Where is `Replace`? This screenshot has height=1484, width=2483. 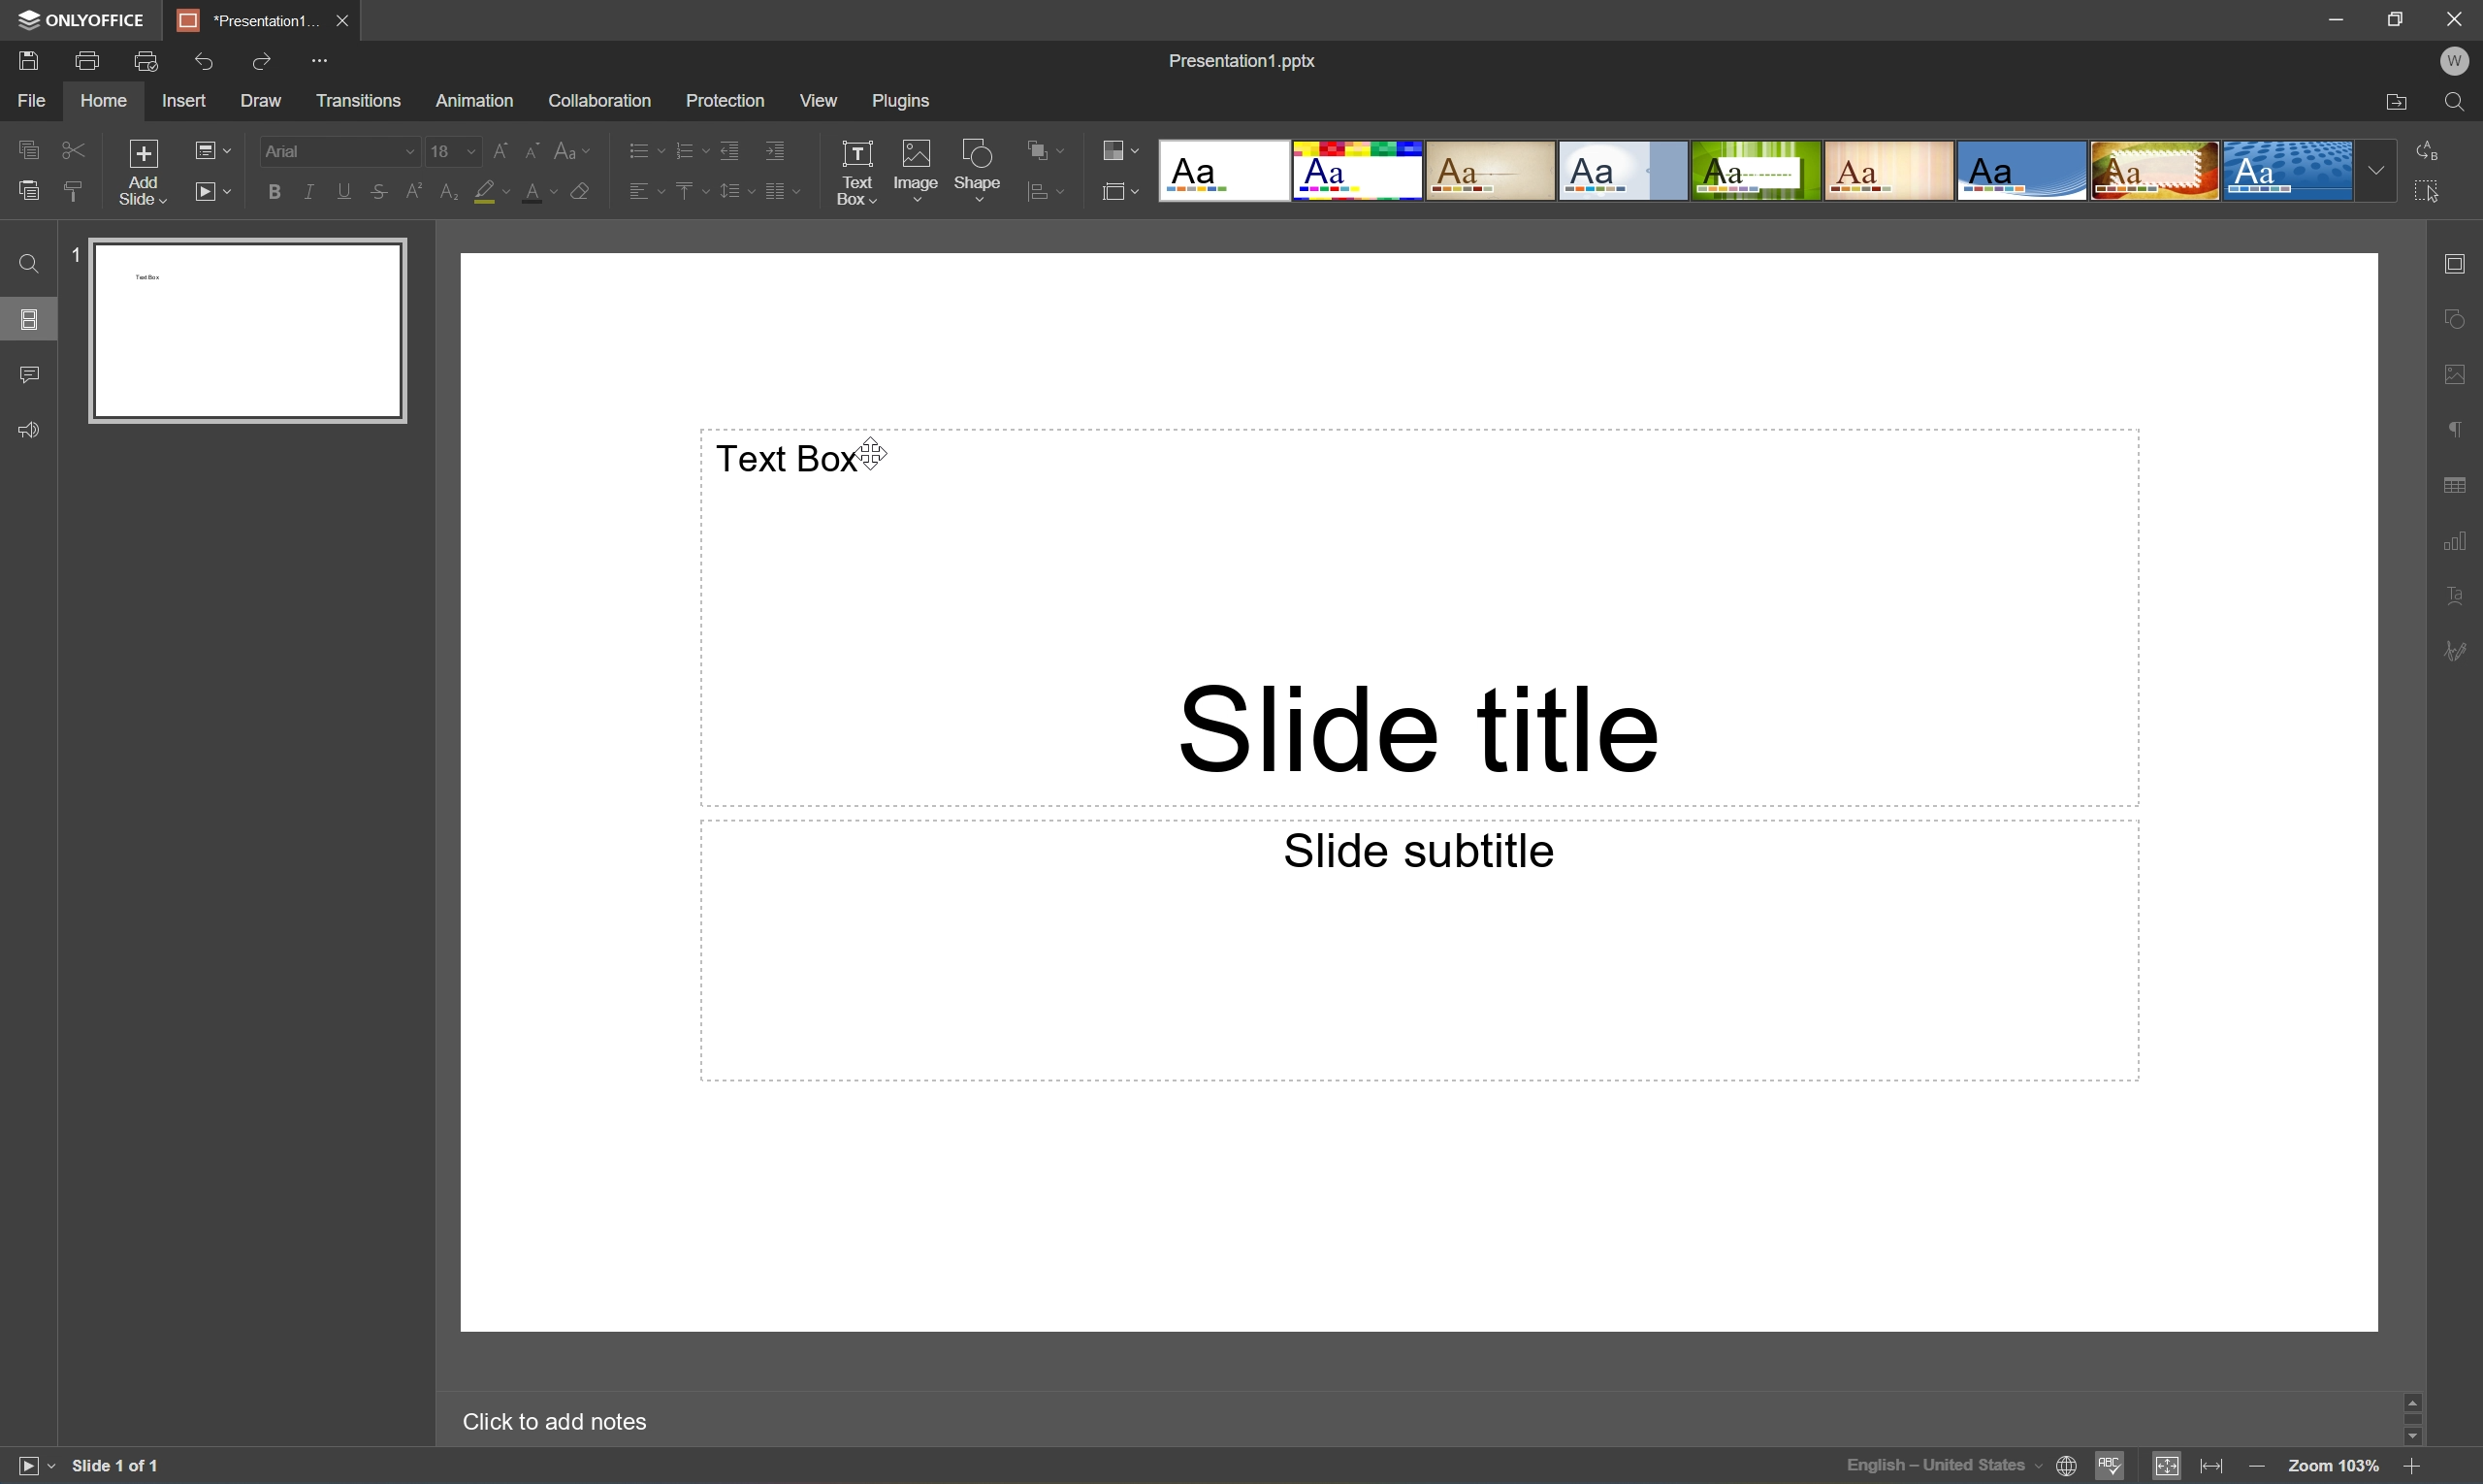
Replace is located at coordinates (2429, 148).